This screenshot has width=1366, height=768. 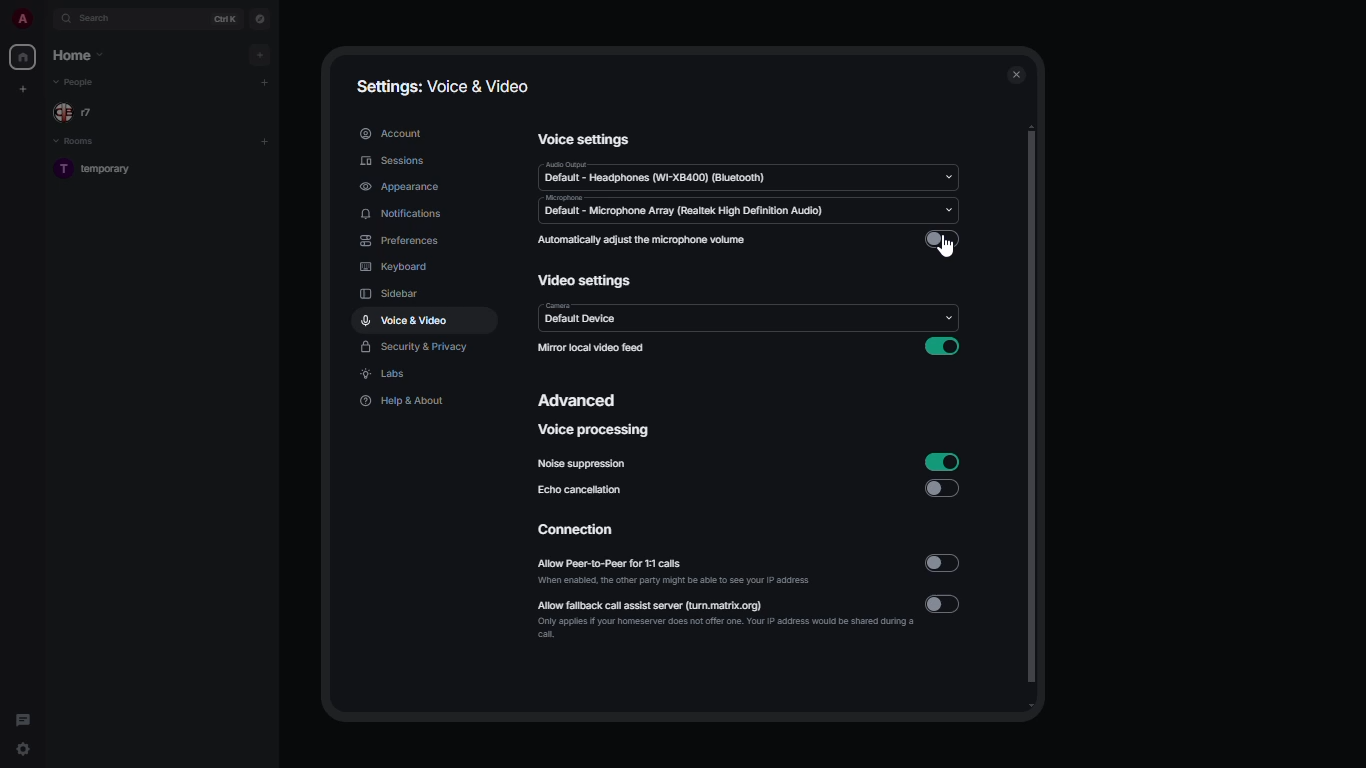 What do you see at coordinates (23, 89) in the screenshot?
I see `create new space` at bounding box center [23, 89].